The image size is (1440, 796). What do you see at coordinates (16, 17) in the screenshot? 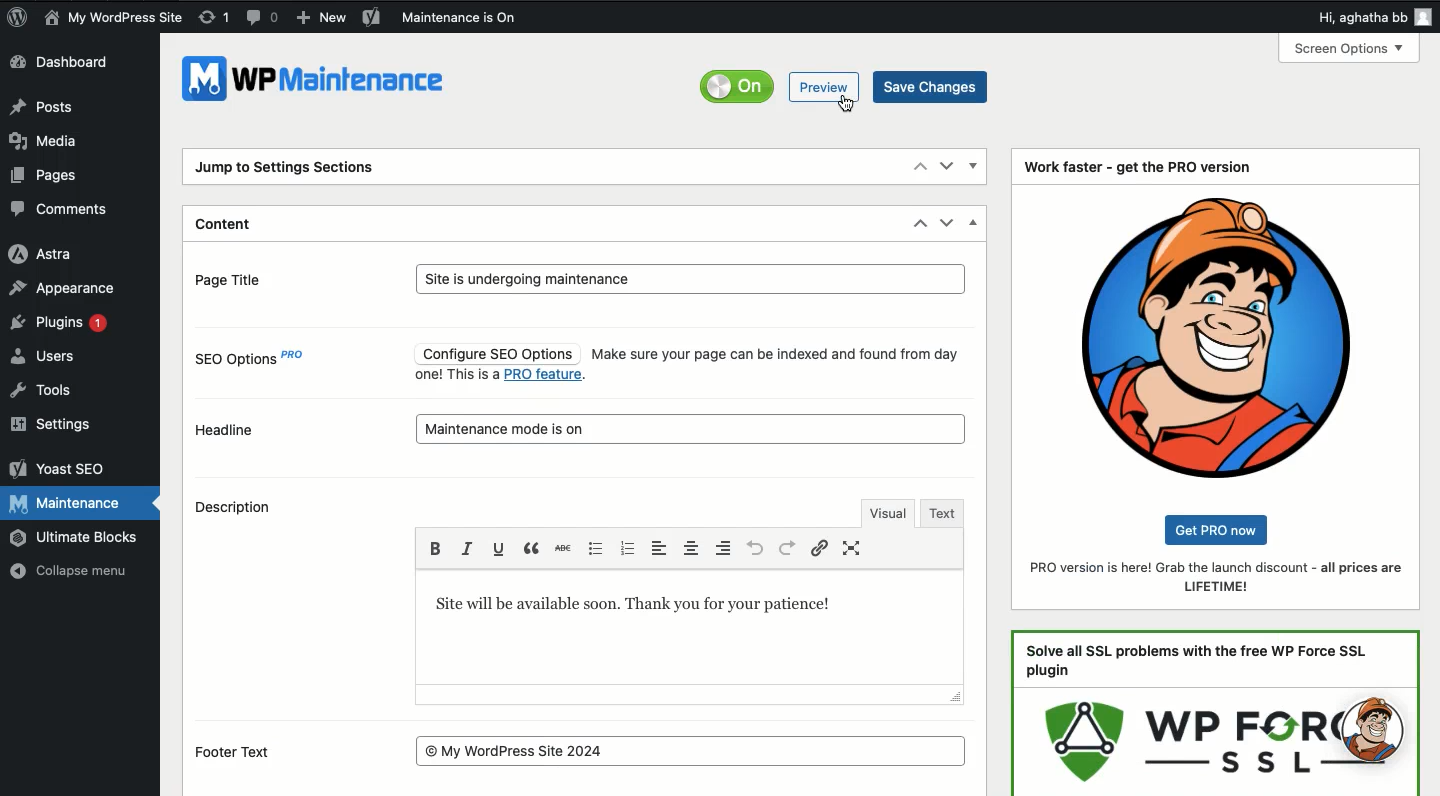
I see `Logo` at bounding box center [16, 17].